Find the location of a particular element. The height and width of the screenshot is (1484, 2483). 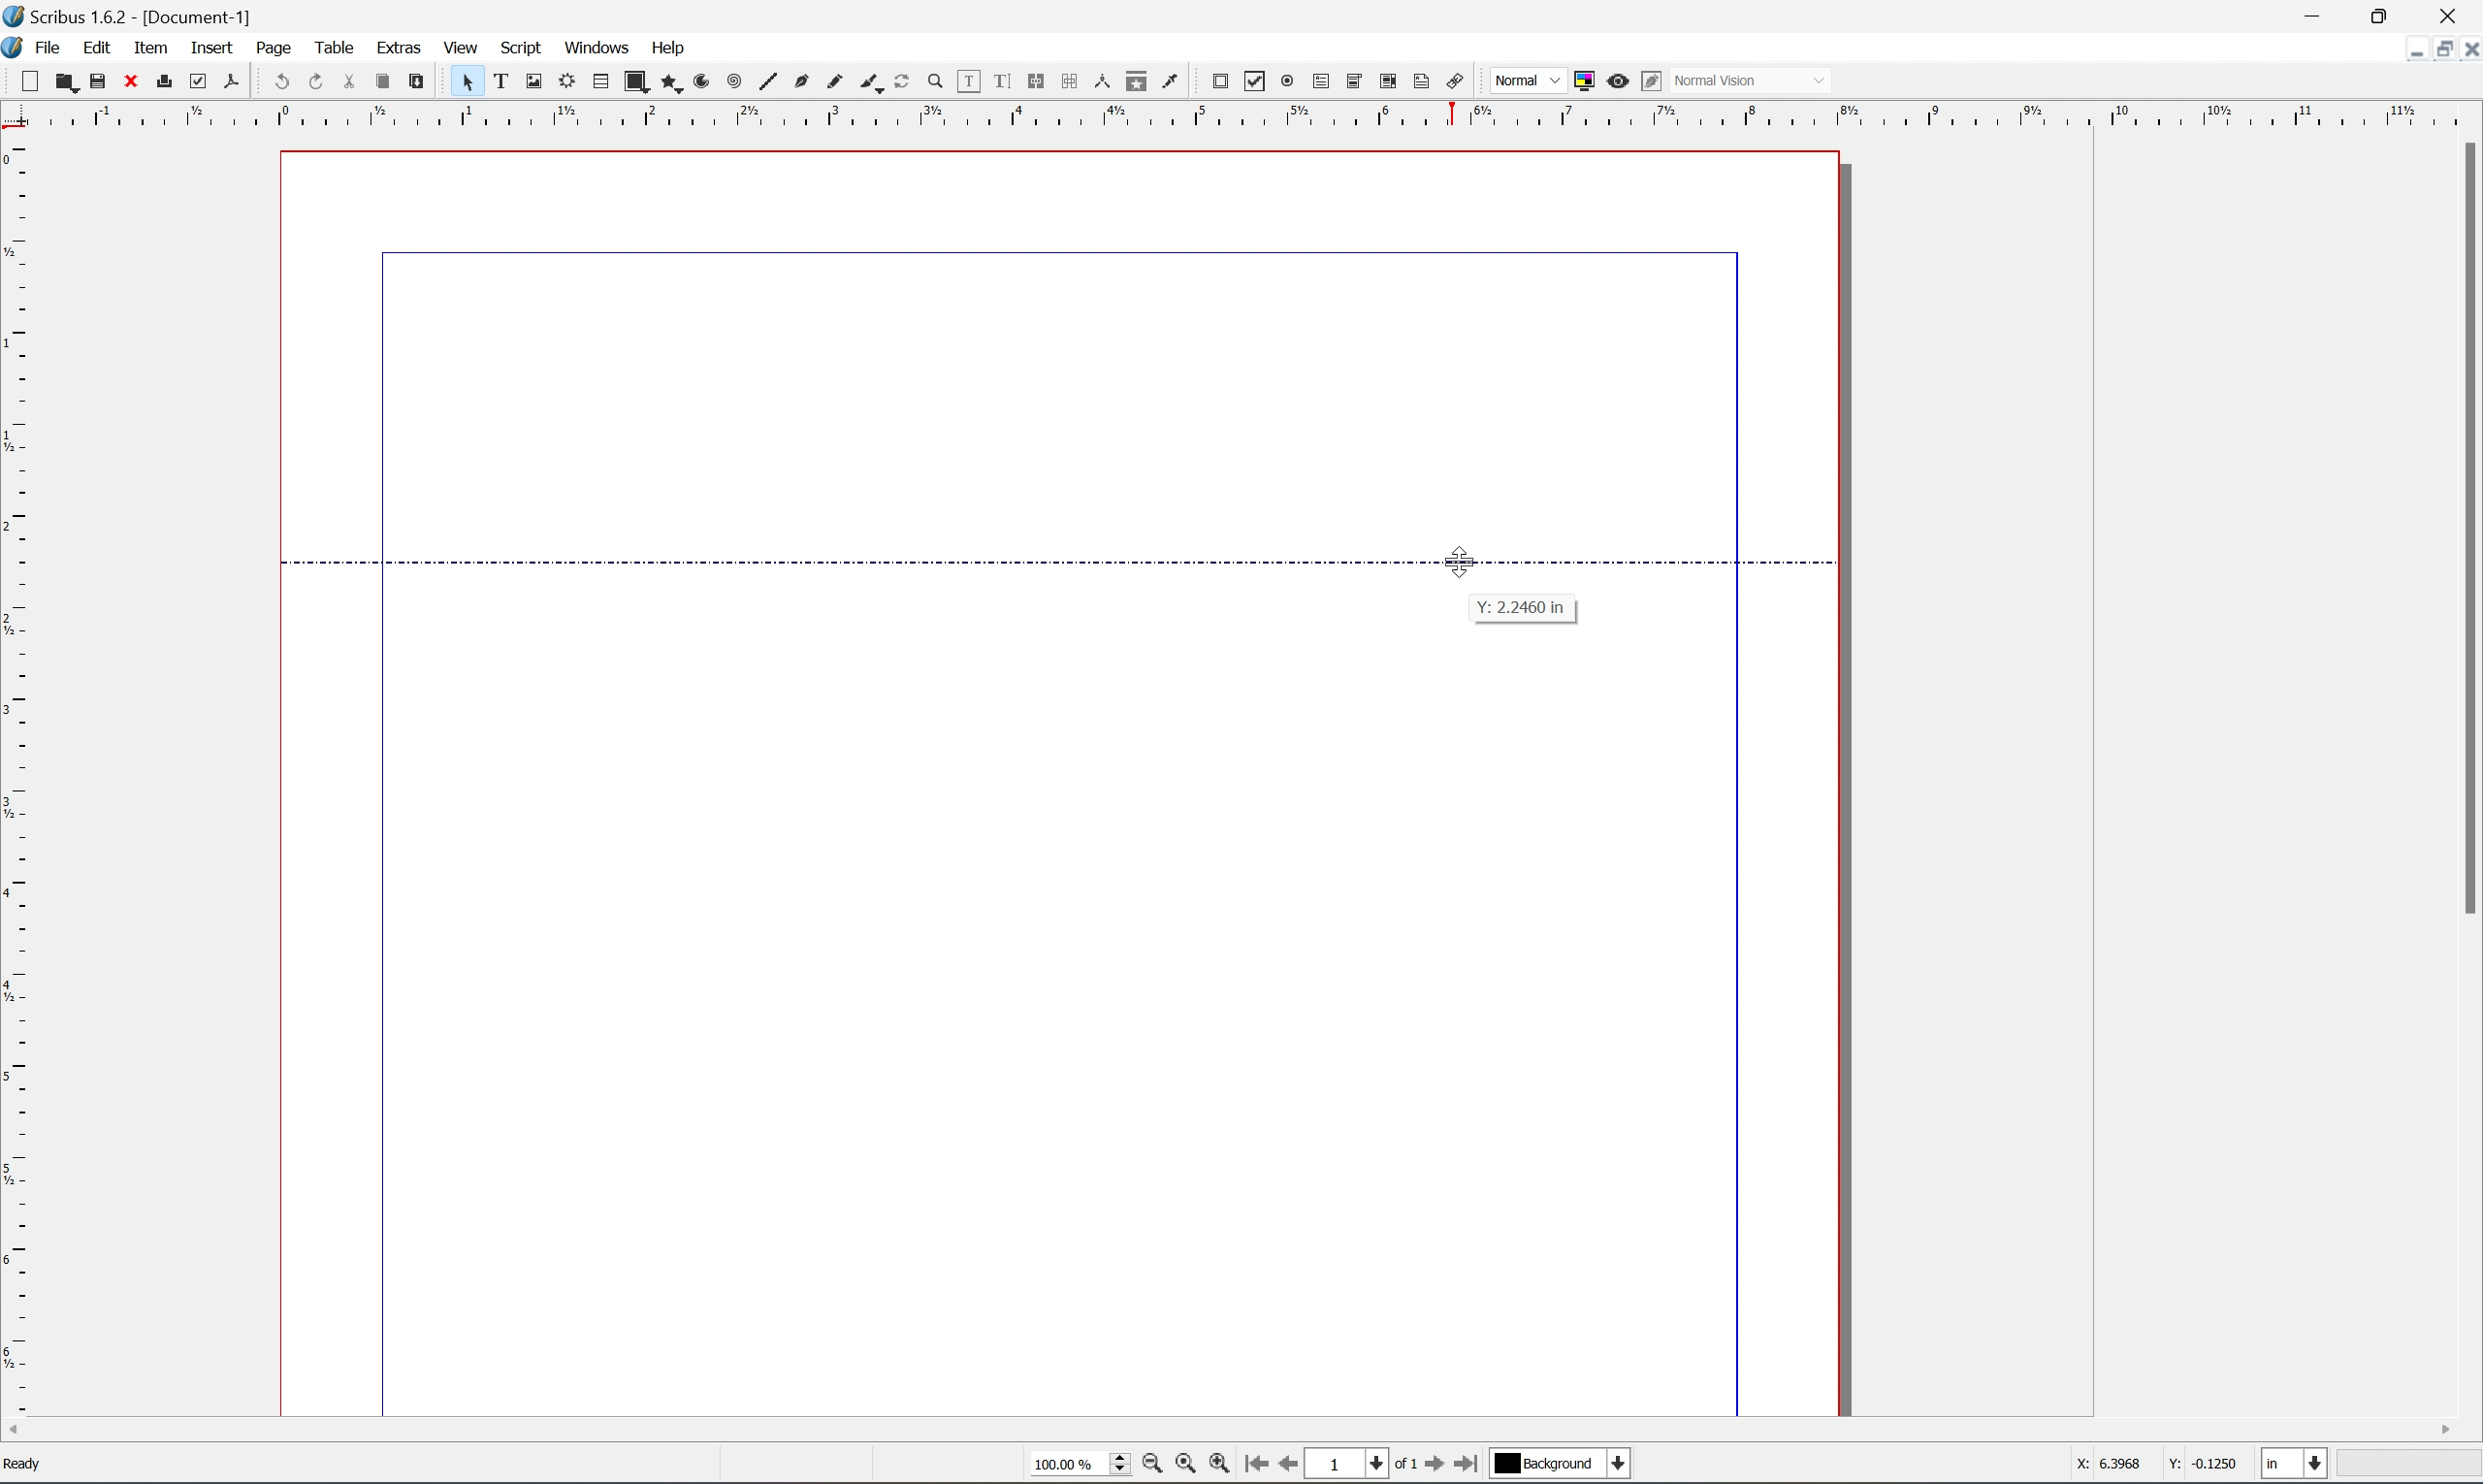

copy item annotation is located at coordinates (1139, 84).